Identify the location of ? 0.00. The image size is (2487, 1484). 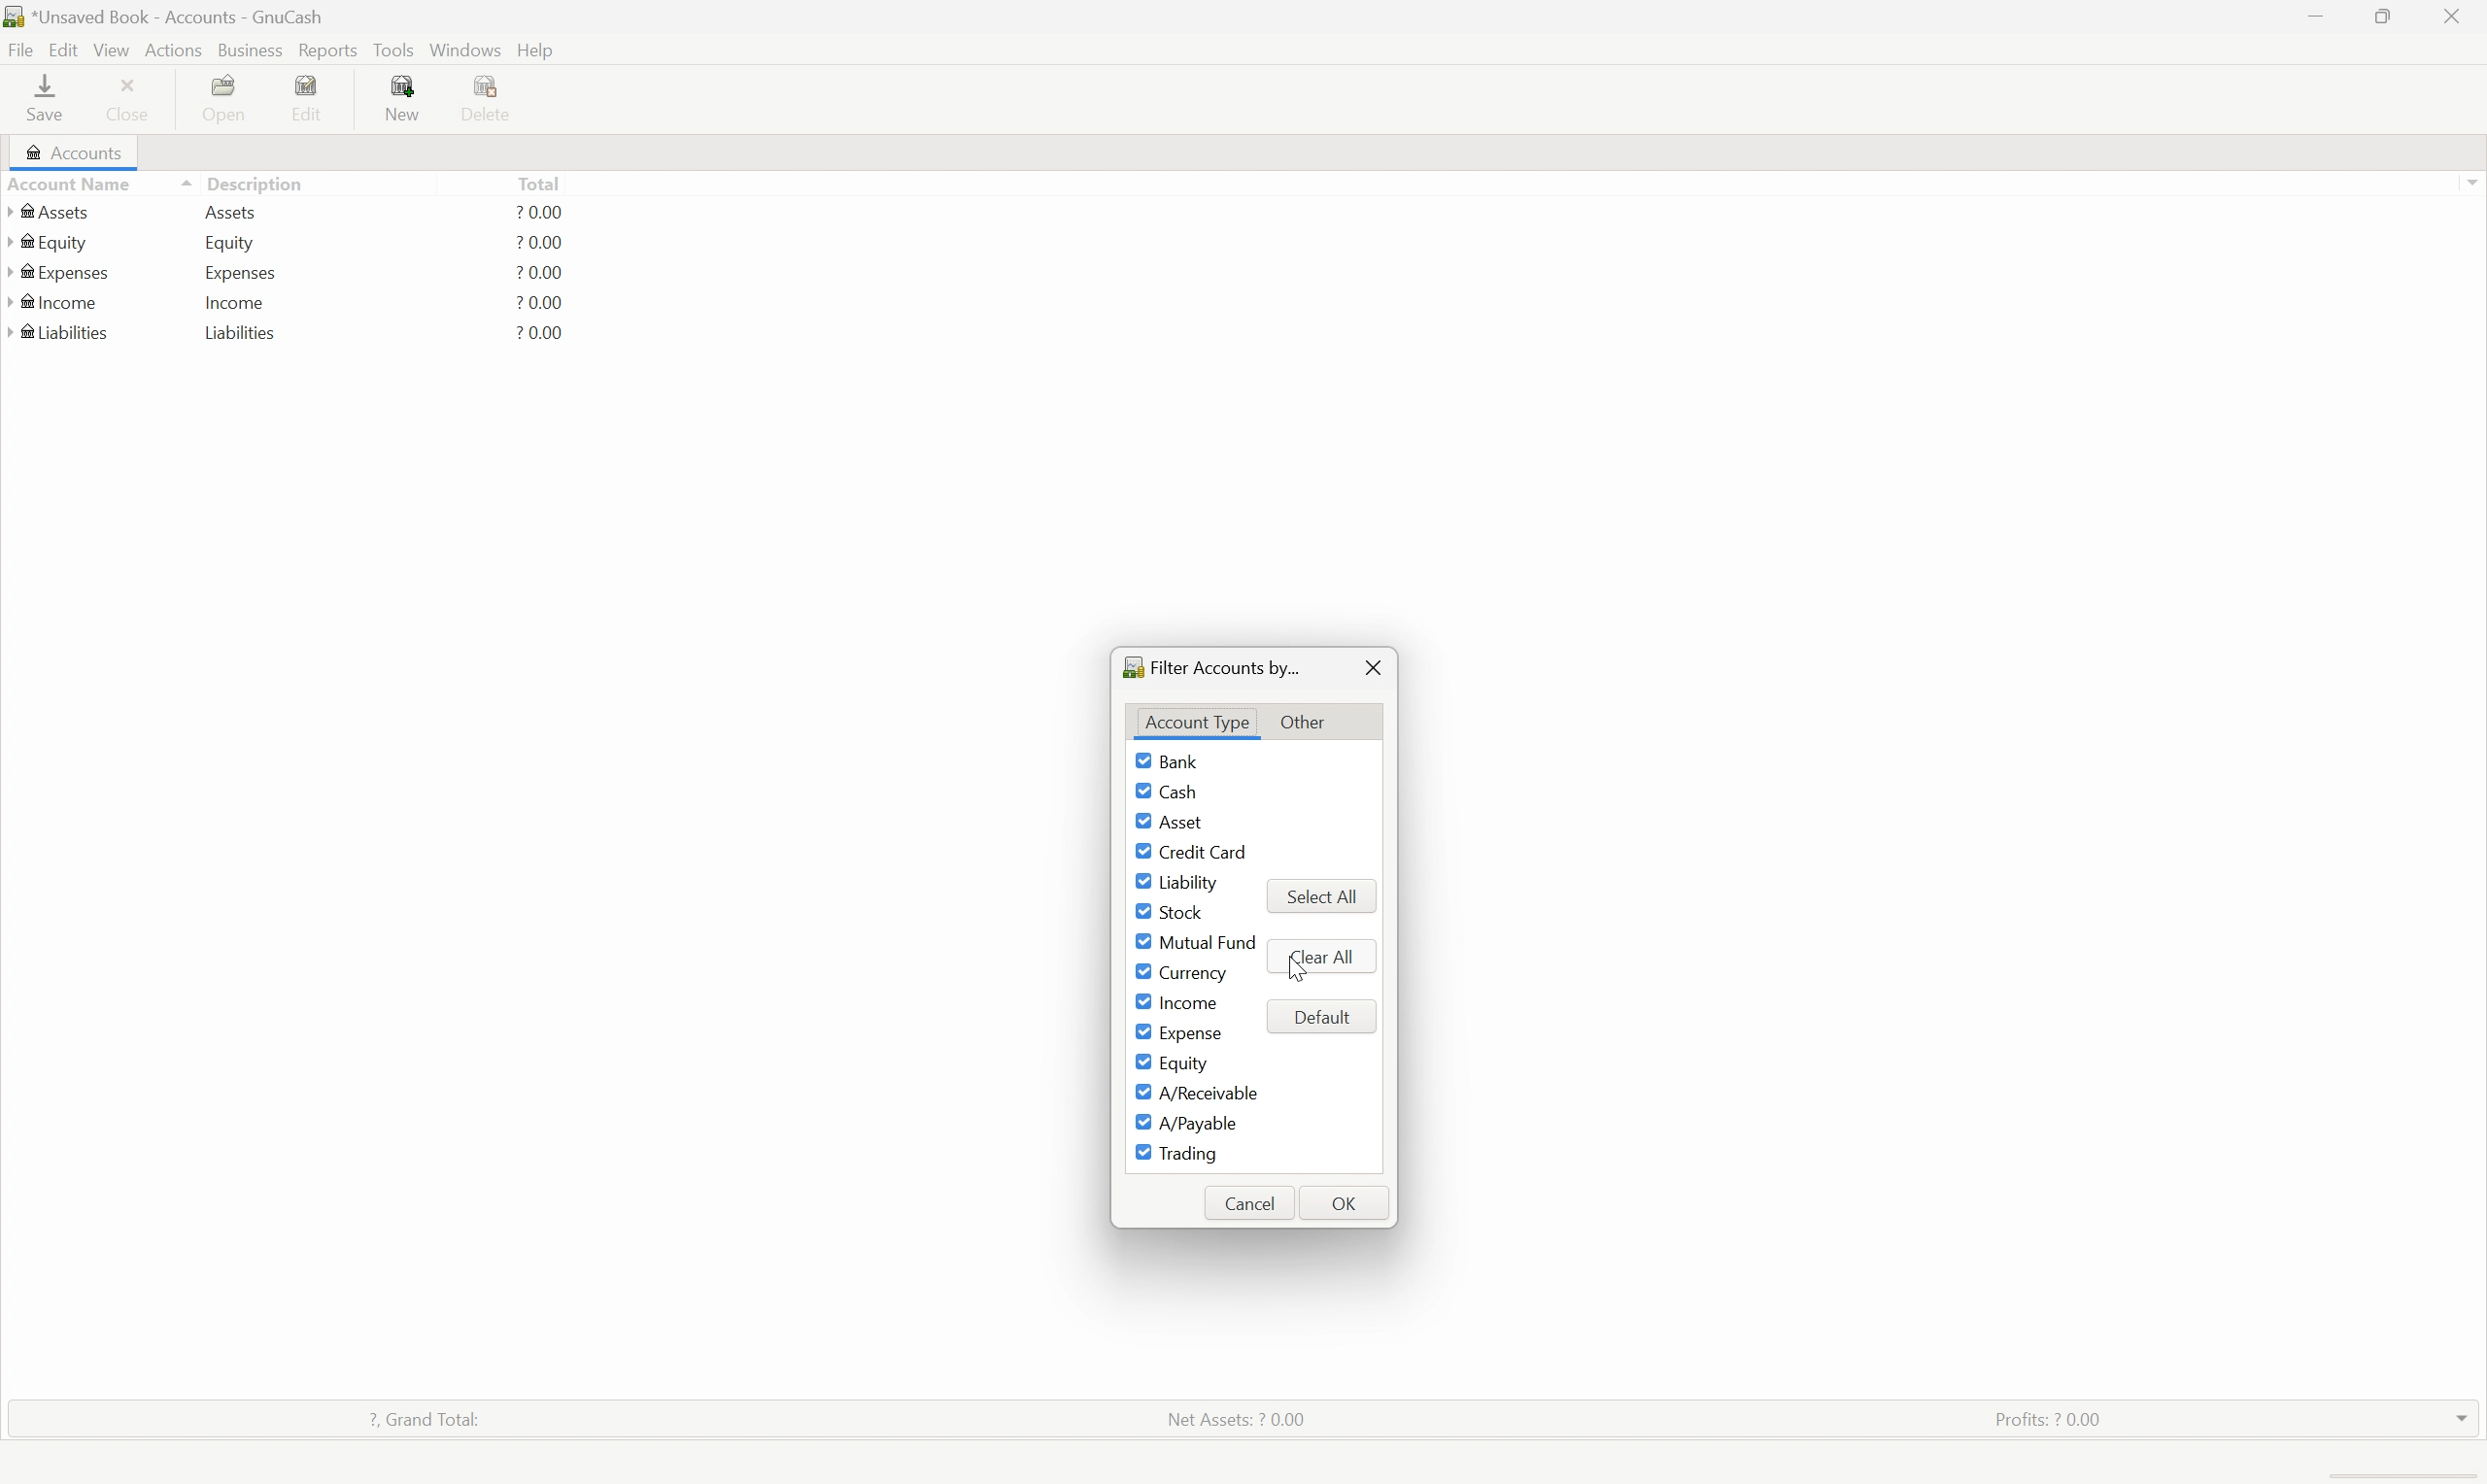
(538, 272).